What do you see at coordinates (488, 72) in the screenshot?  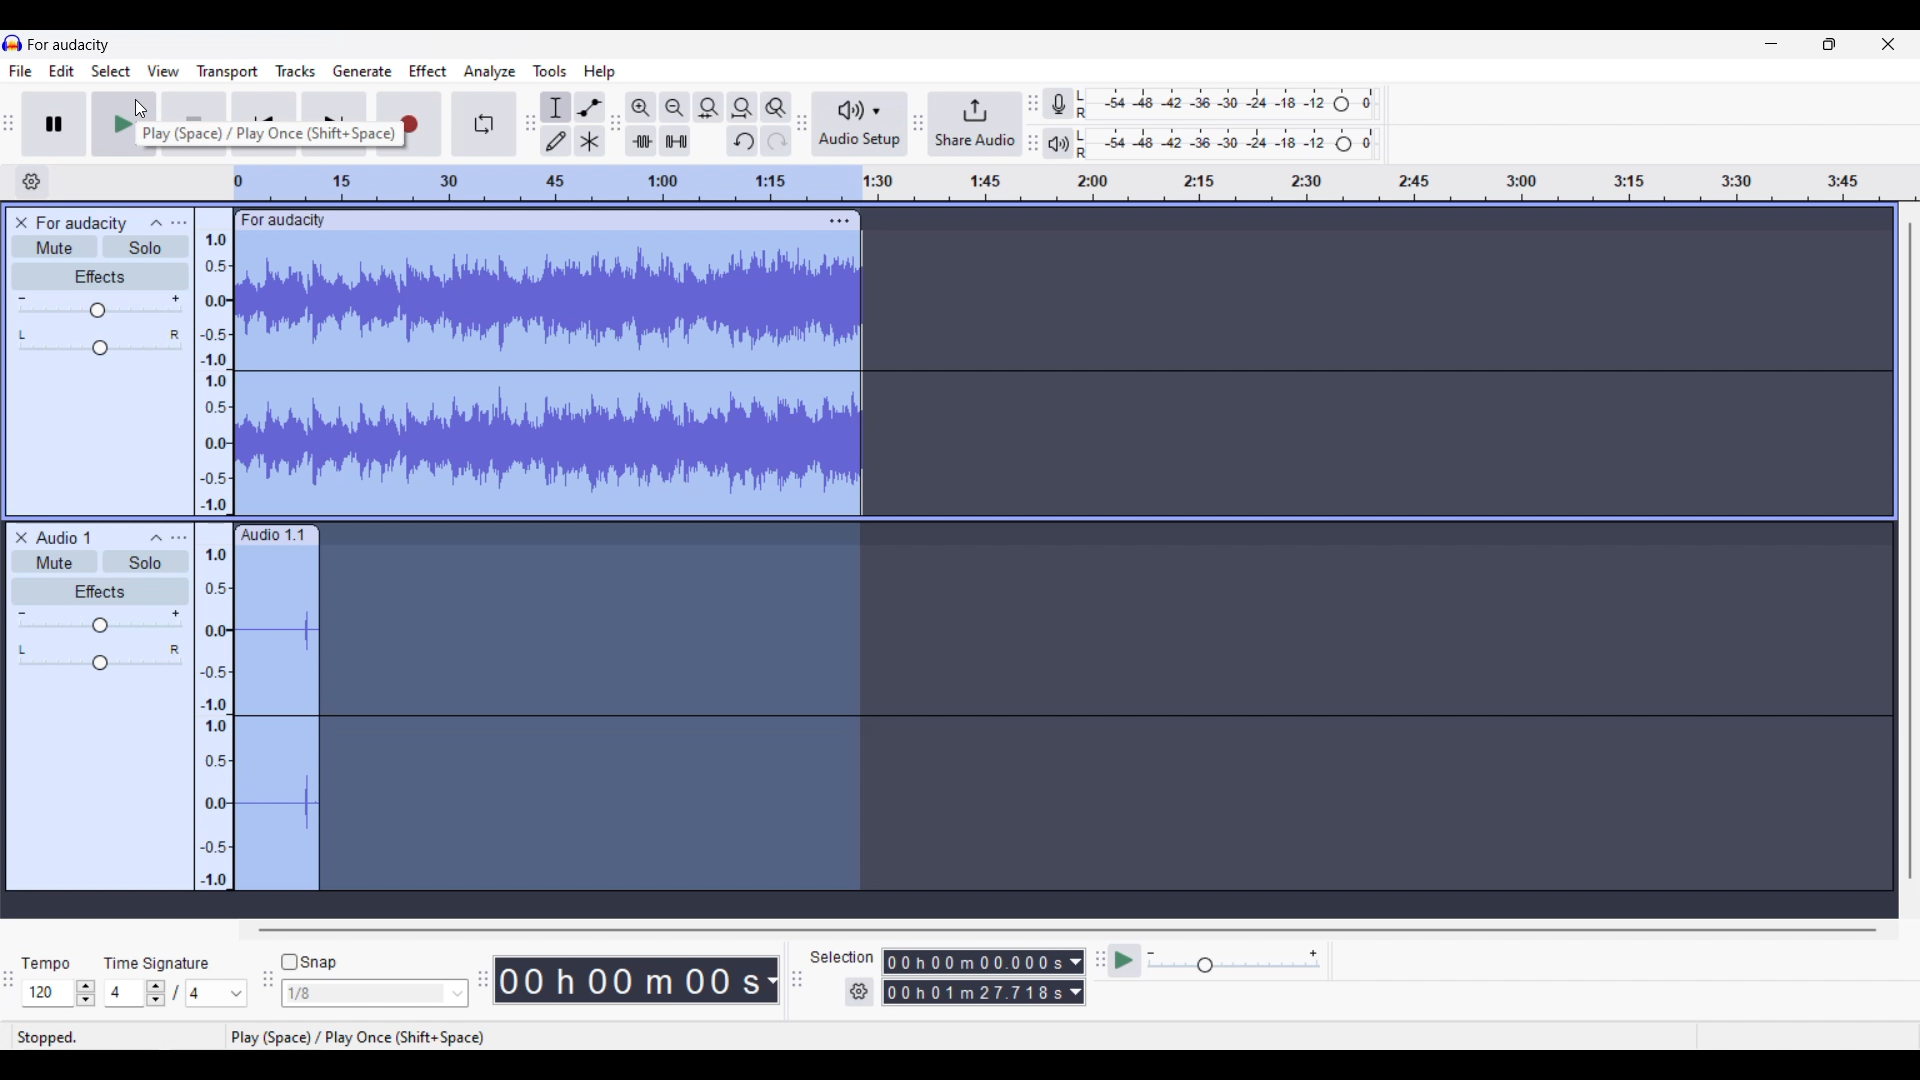 I see `Analyze ` at bounding box center [488, 72].